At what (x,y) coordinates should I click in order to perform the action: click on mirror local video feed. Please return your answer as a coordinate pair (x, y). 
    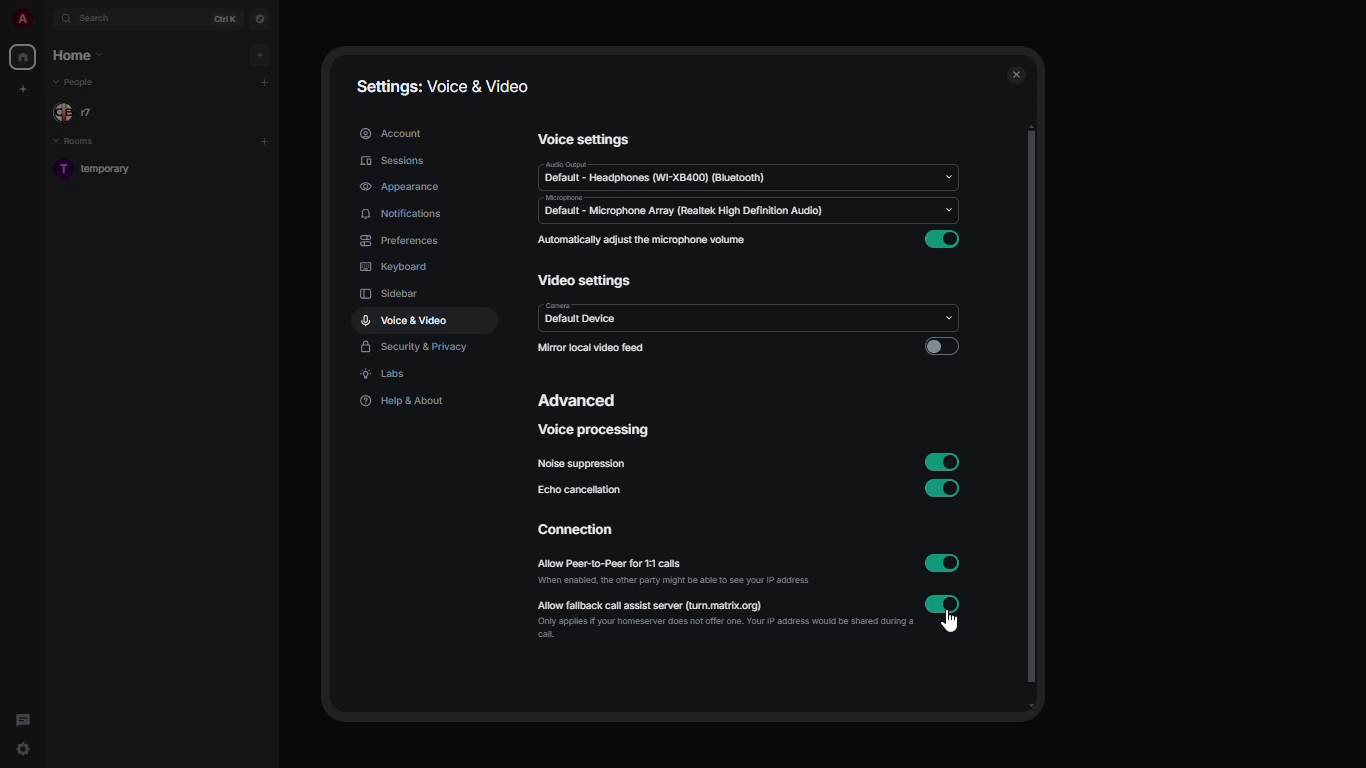
    Looking at the image, I should click on (592, 348).